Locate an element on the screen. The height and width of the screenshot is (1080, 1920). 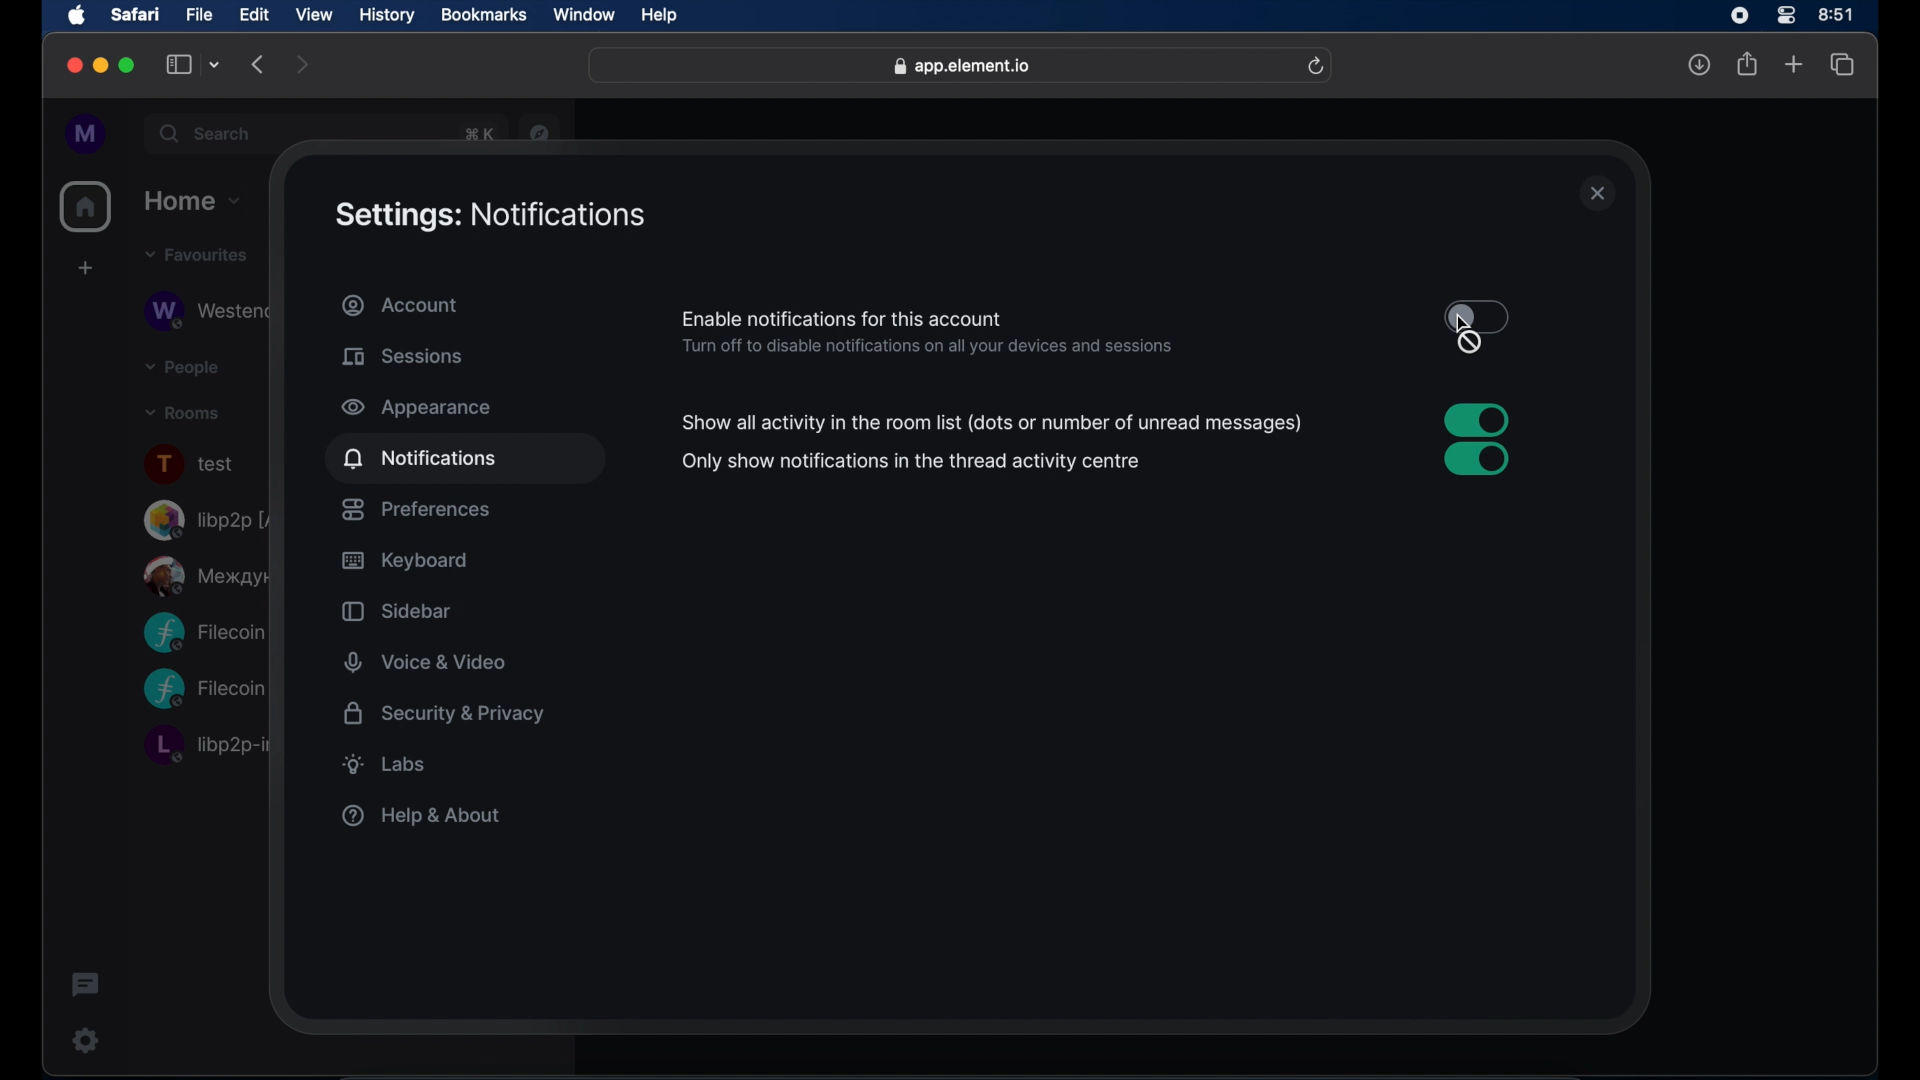
show tab overview is located at coordinates (1842, 64).